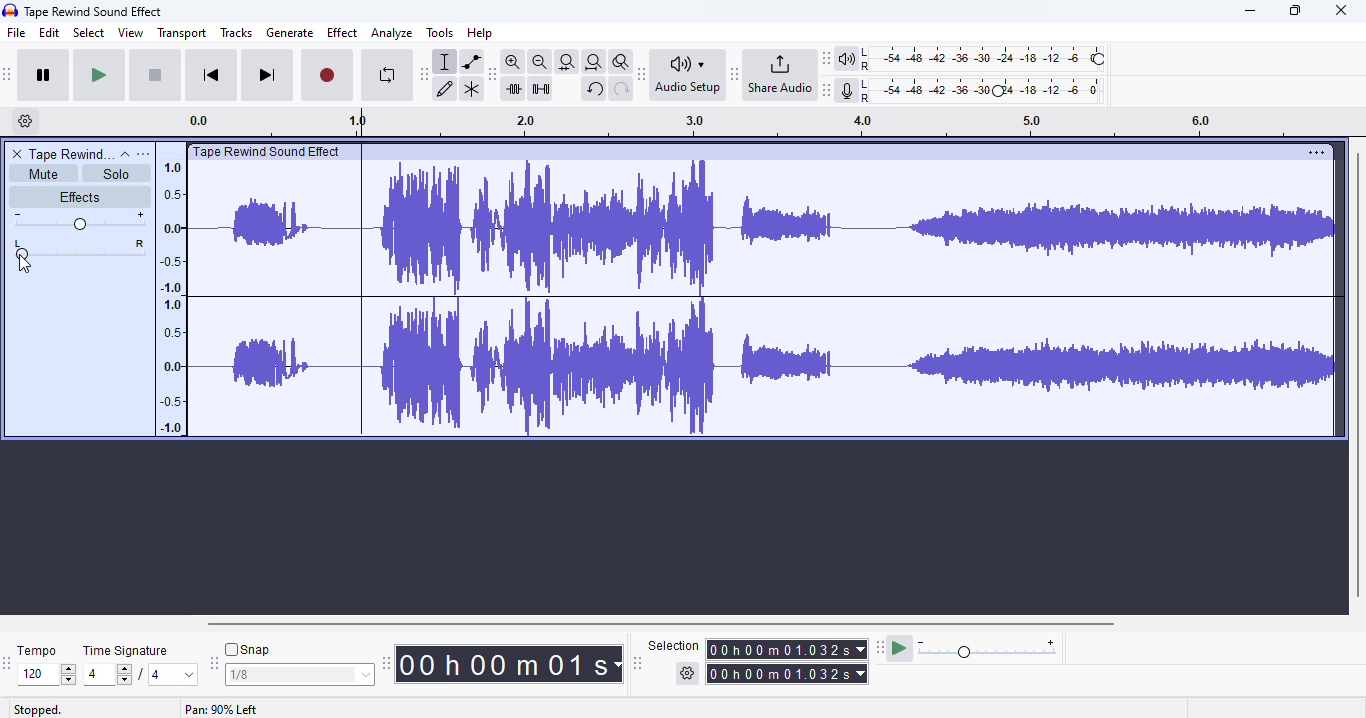  I want to click on volume, so click(79, 221).